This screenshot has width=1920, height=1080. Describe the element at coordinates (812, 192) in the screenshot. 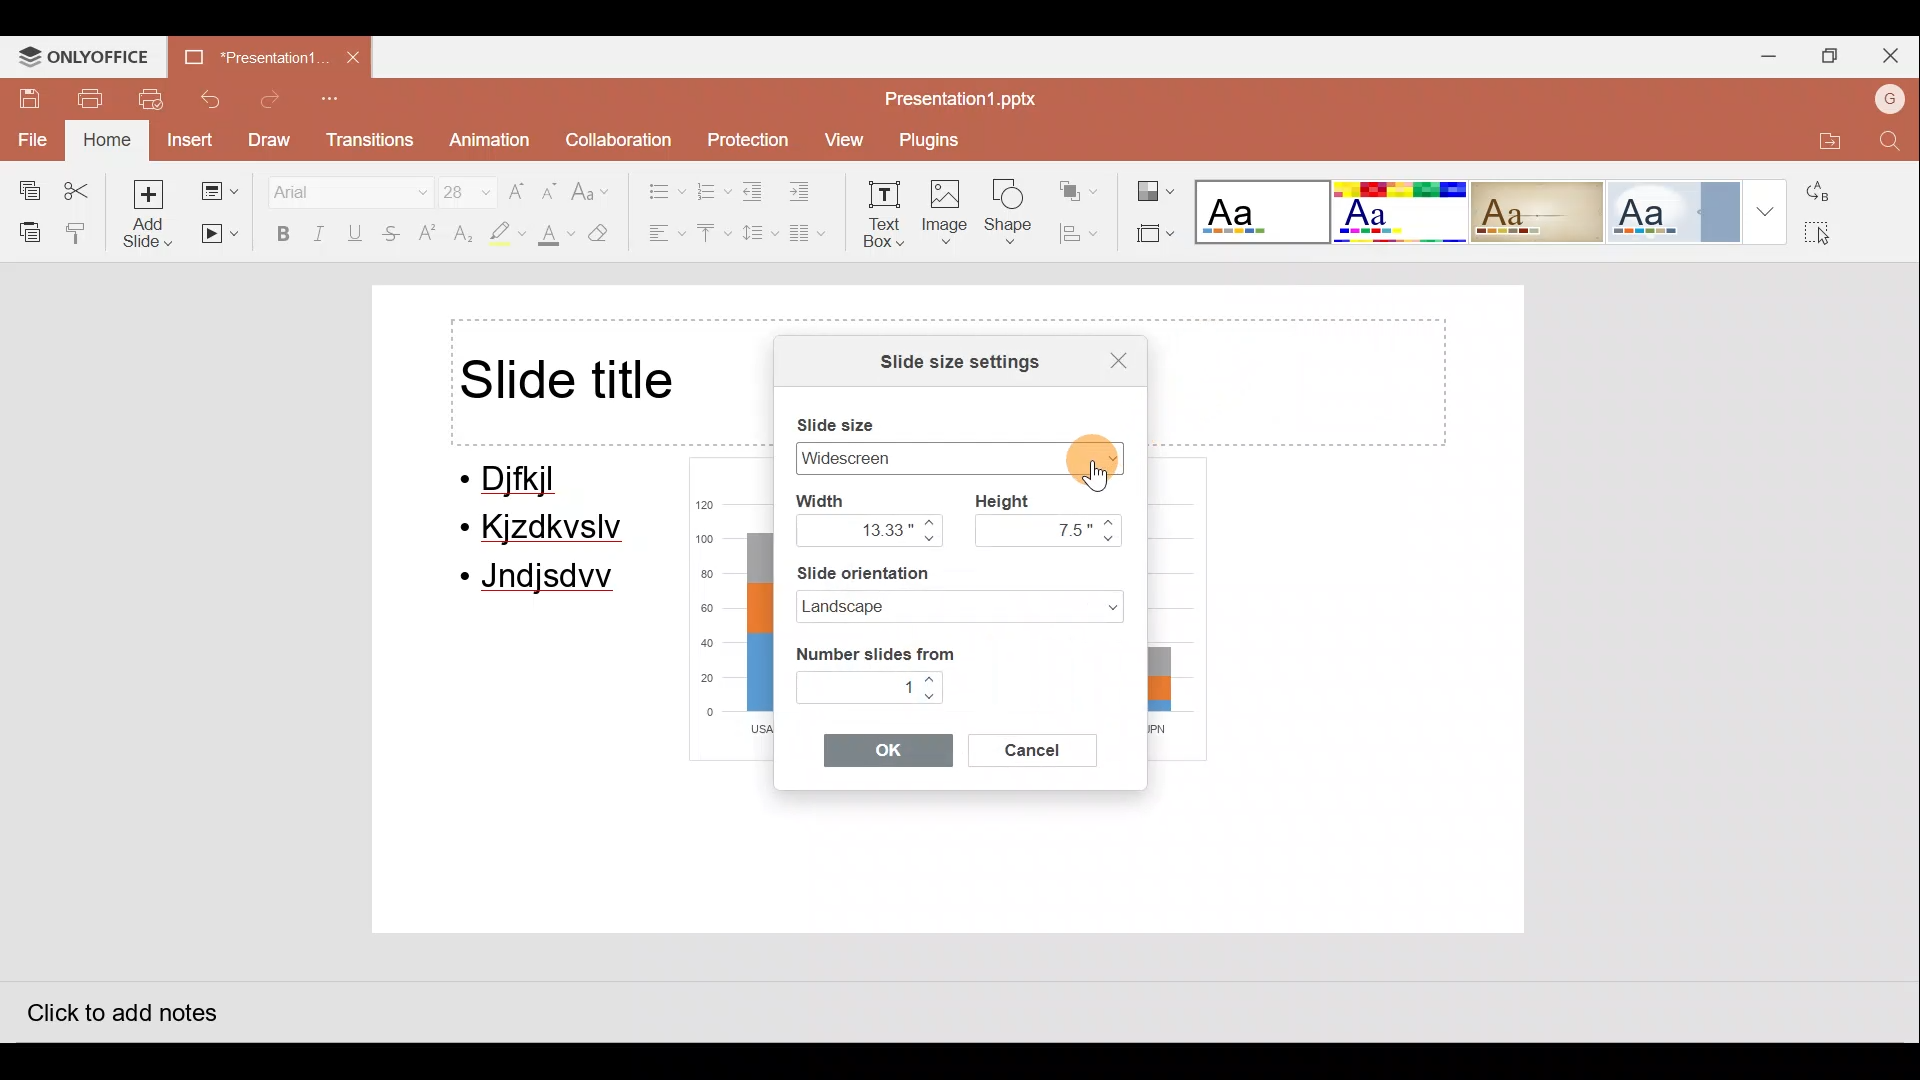

I see `Increase indent` at that location.